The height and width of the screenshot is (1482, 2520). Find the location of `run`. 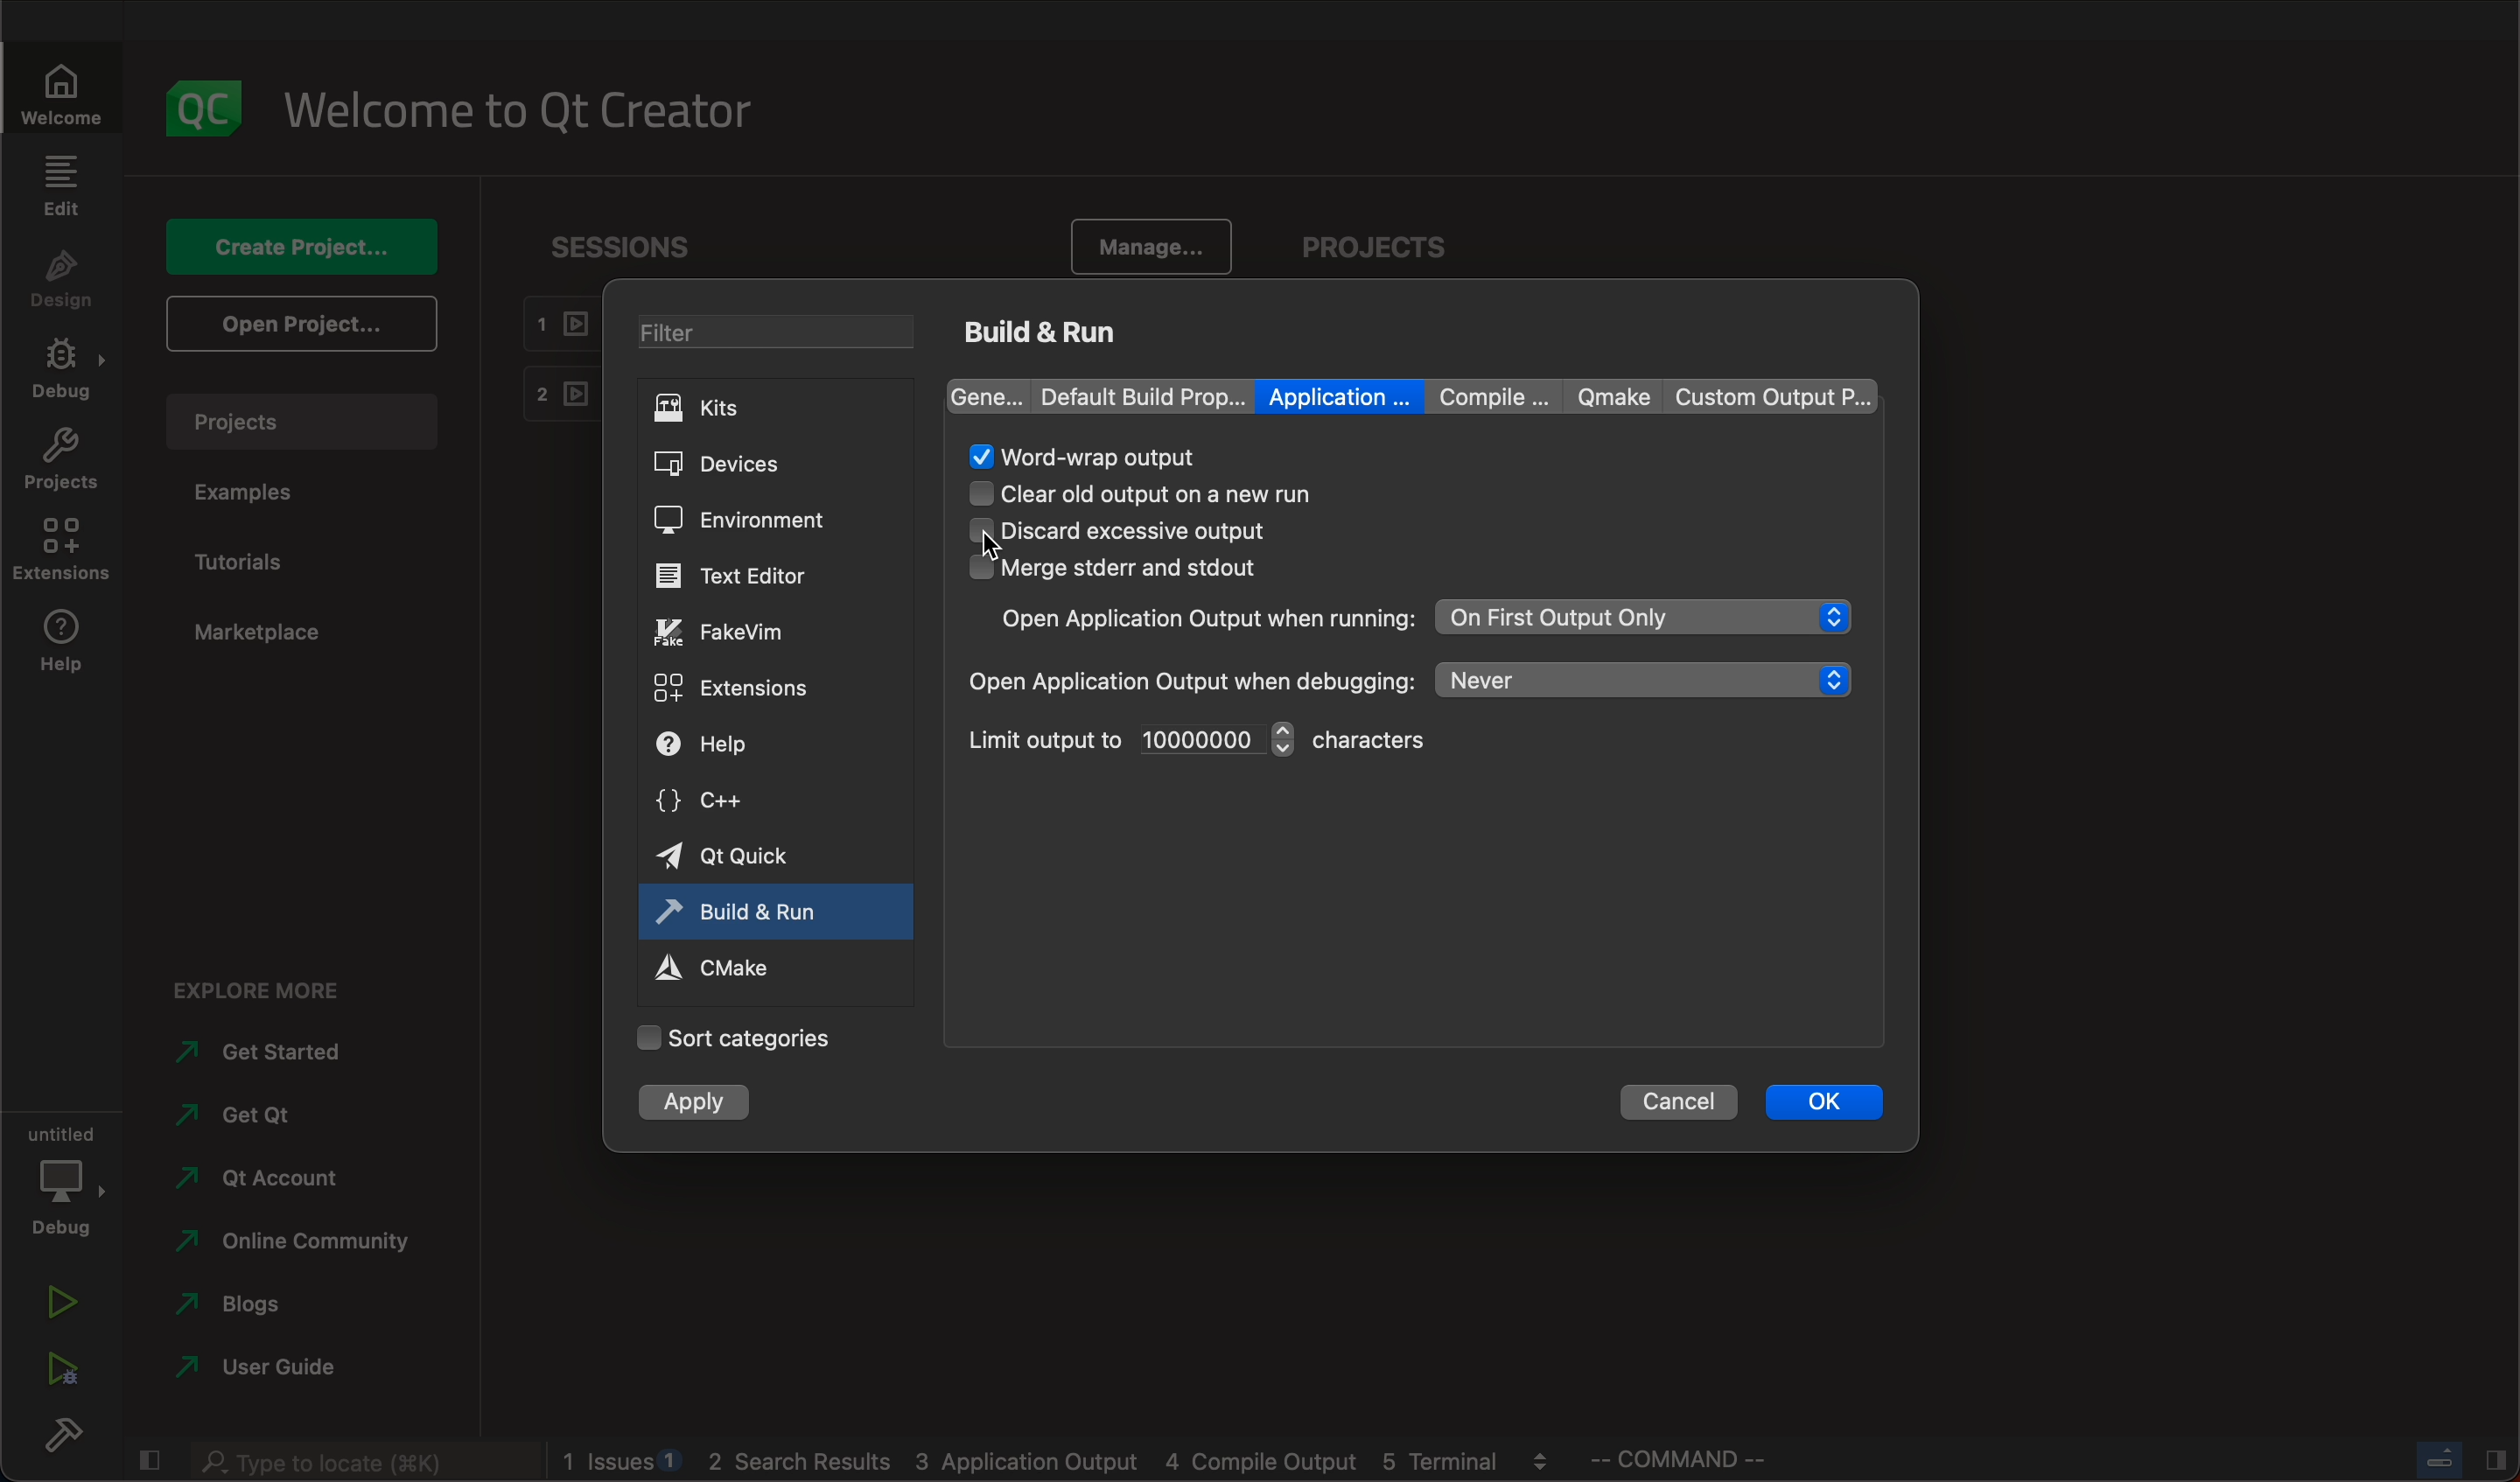

run is located at coordinates (57, 1302).